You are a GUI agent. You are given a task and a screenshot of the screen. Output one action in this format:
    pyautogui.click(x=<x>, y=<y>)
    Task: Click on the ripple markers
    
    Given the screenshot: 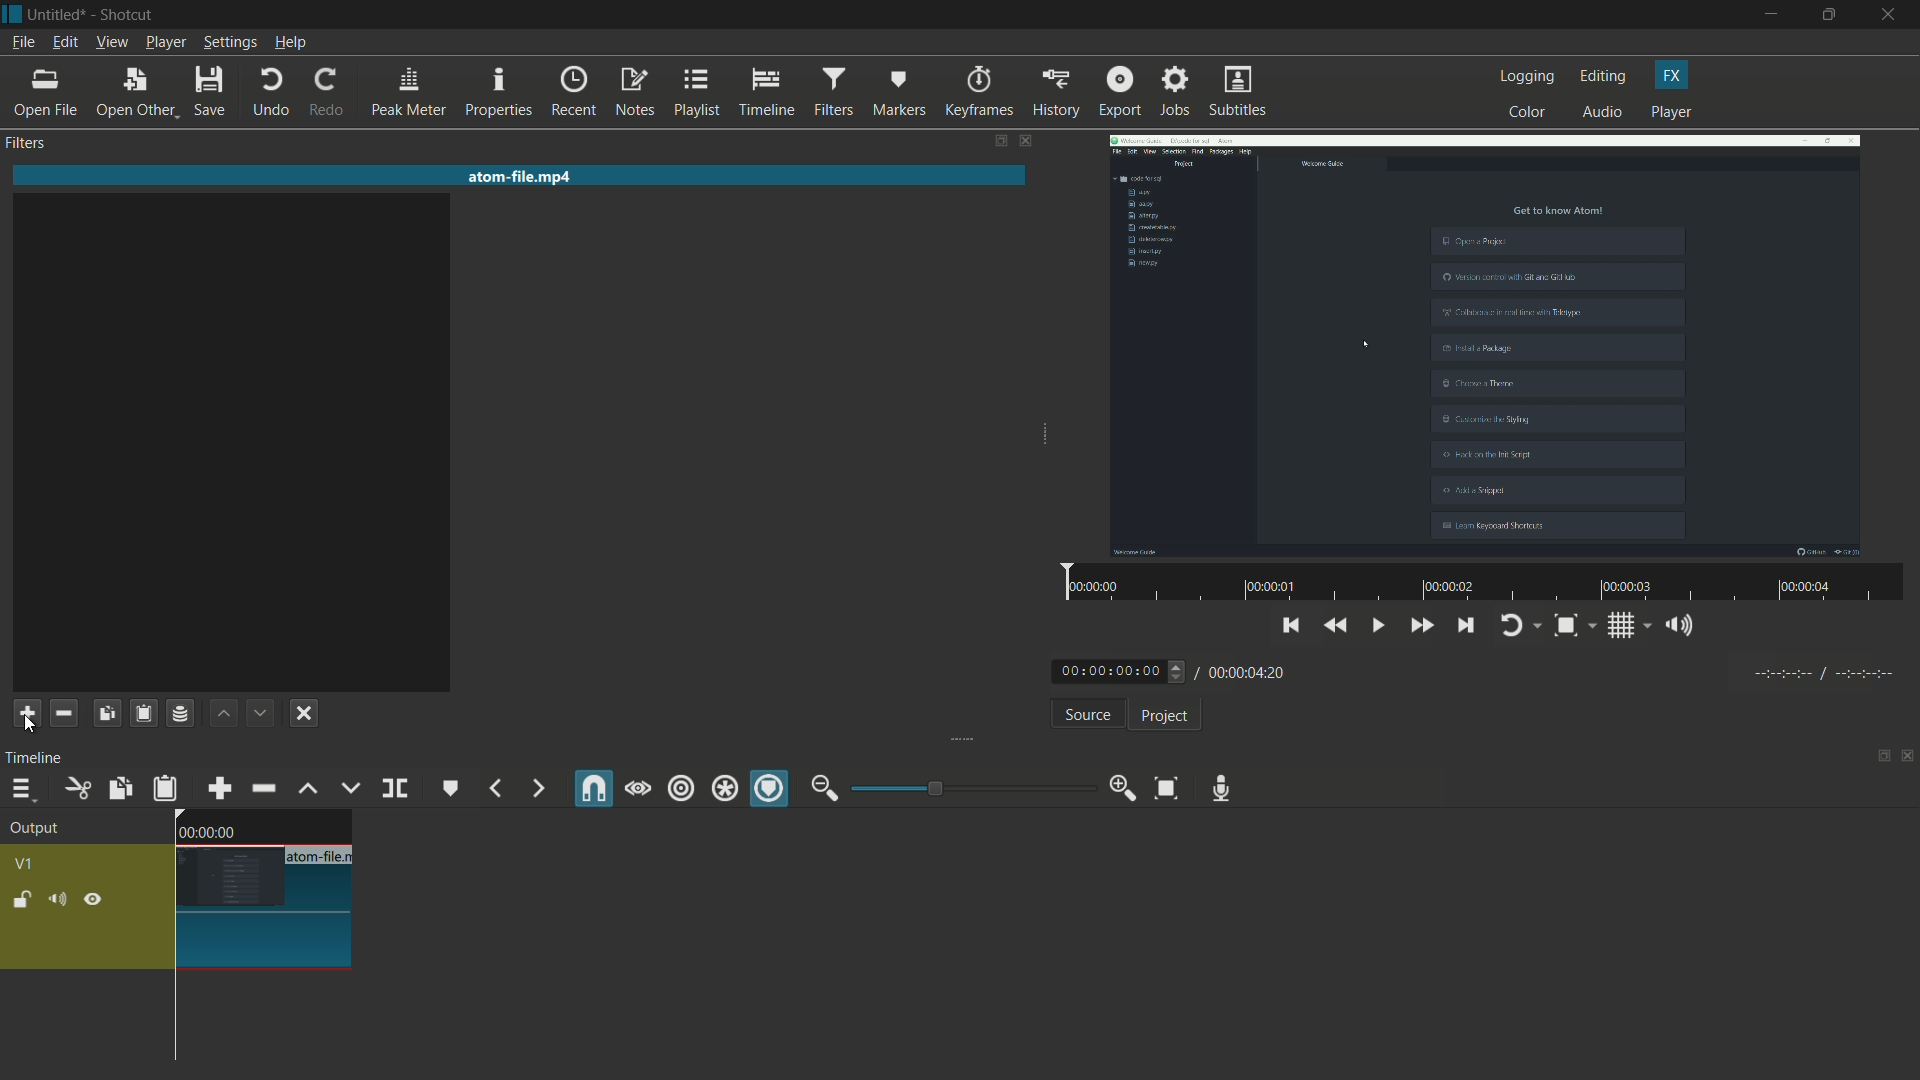 What is the action you would take?
    pyautogui.click(x=771, y=790)
    